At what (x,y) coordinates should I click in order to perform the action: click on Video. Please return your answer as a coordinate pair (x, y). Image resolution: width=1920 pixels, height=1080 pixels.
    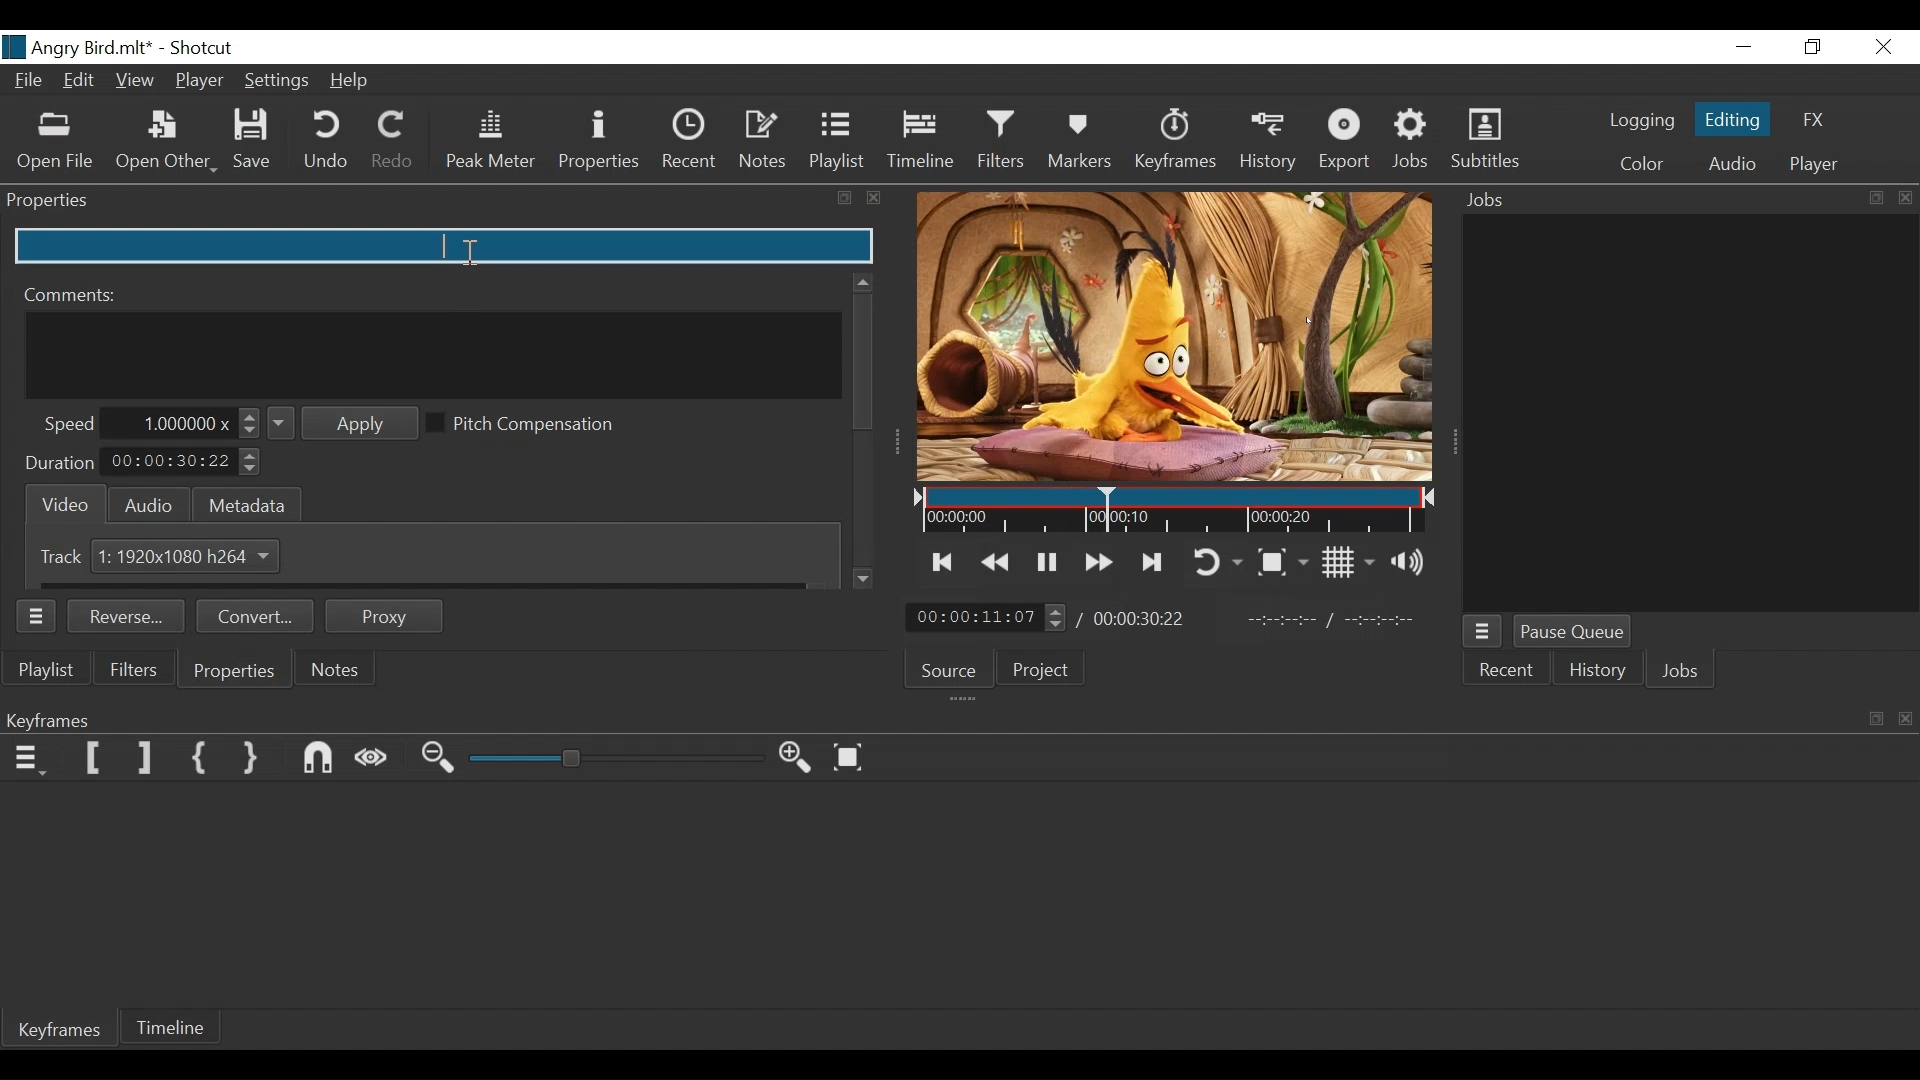
    Looking at the image, I should click on (61, 502).